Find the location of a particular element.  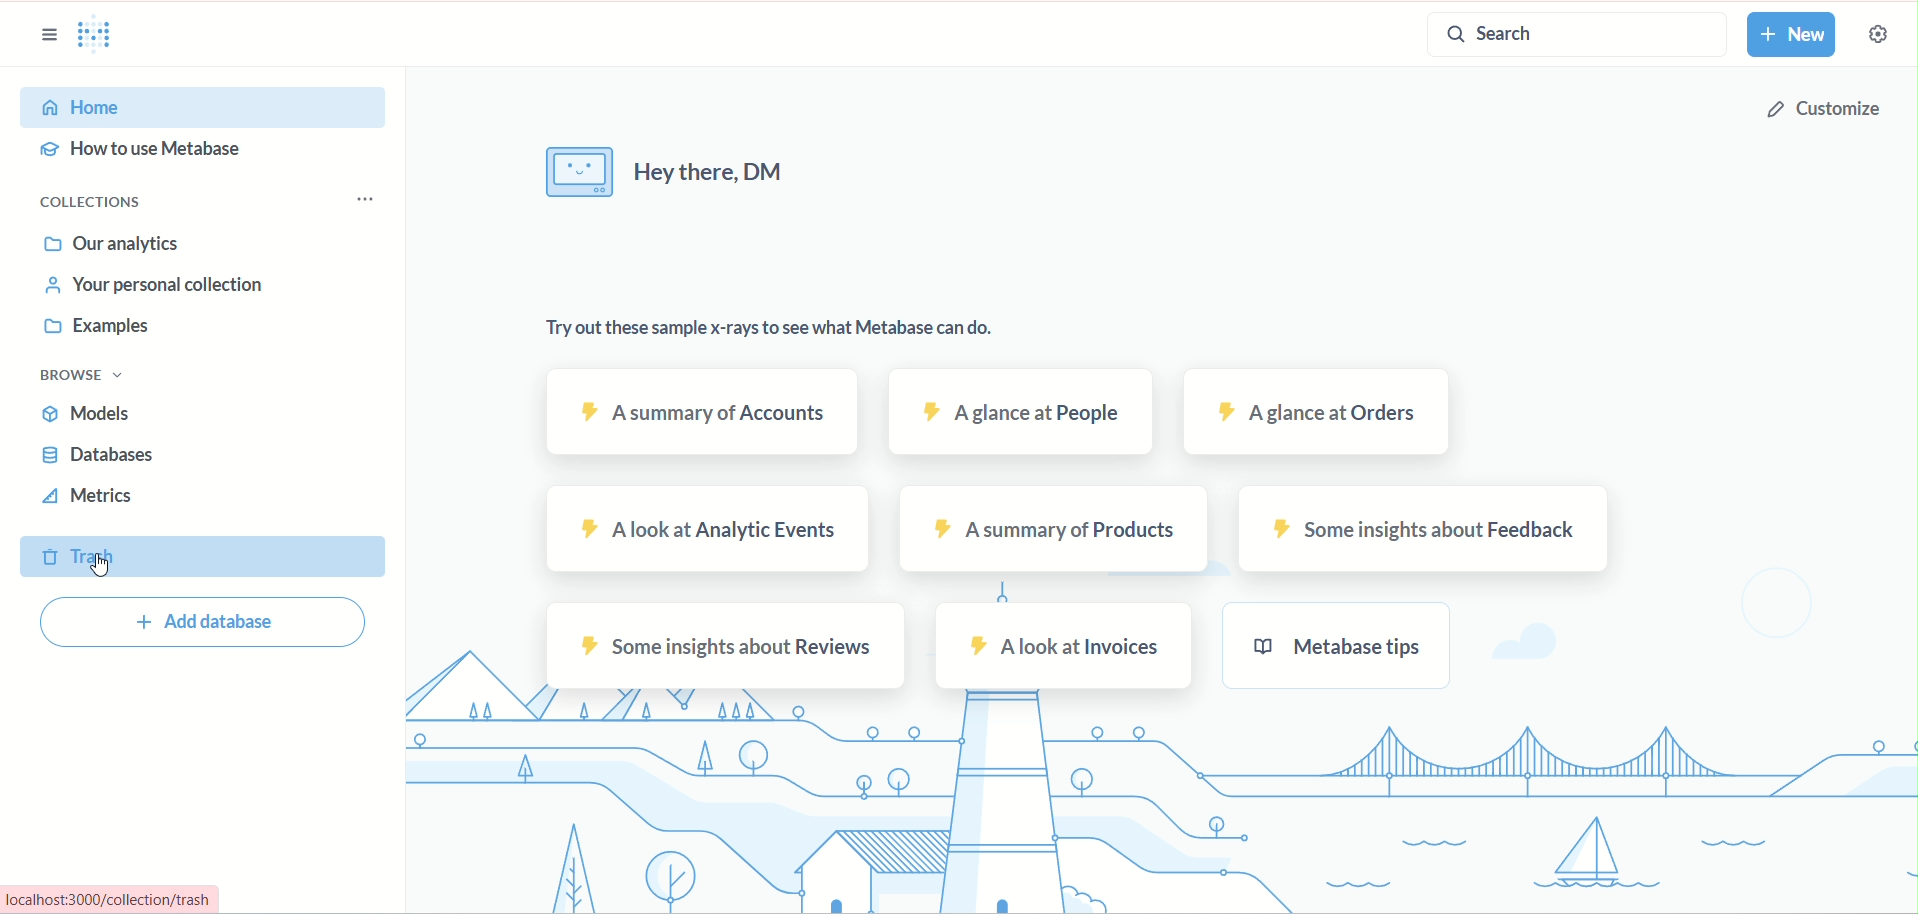

your personal collection is located at coordinates (147, 285).